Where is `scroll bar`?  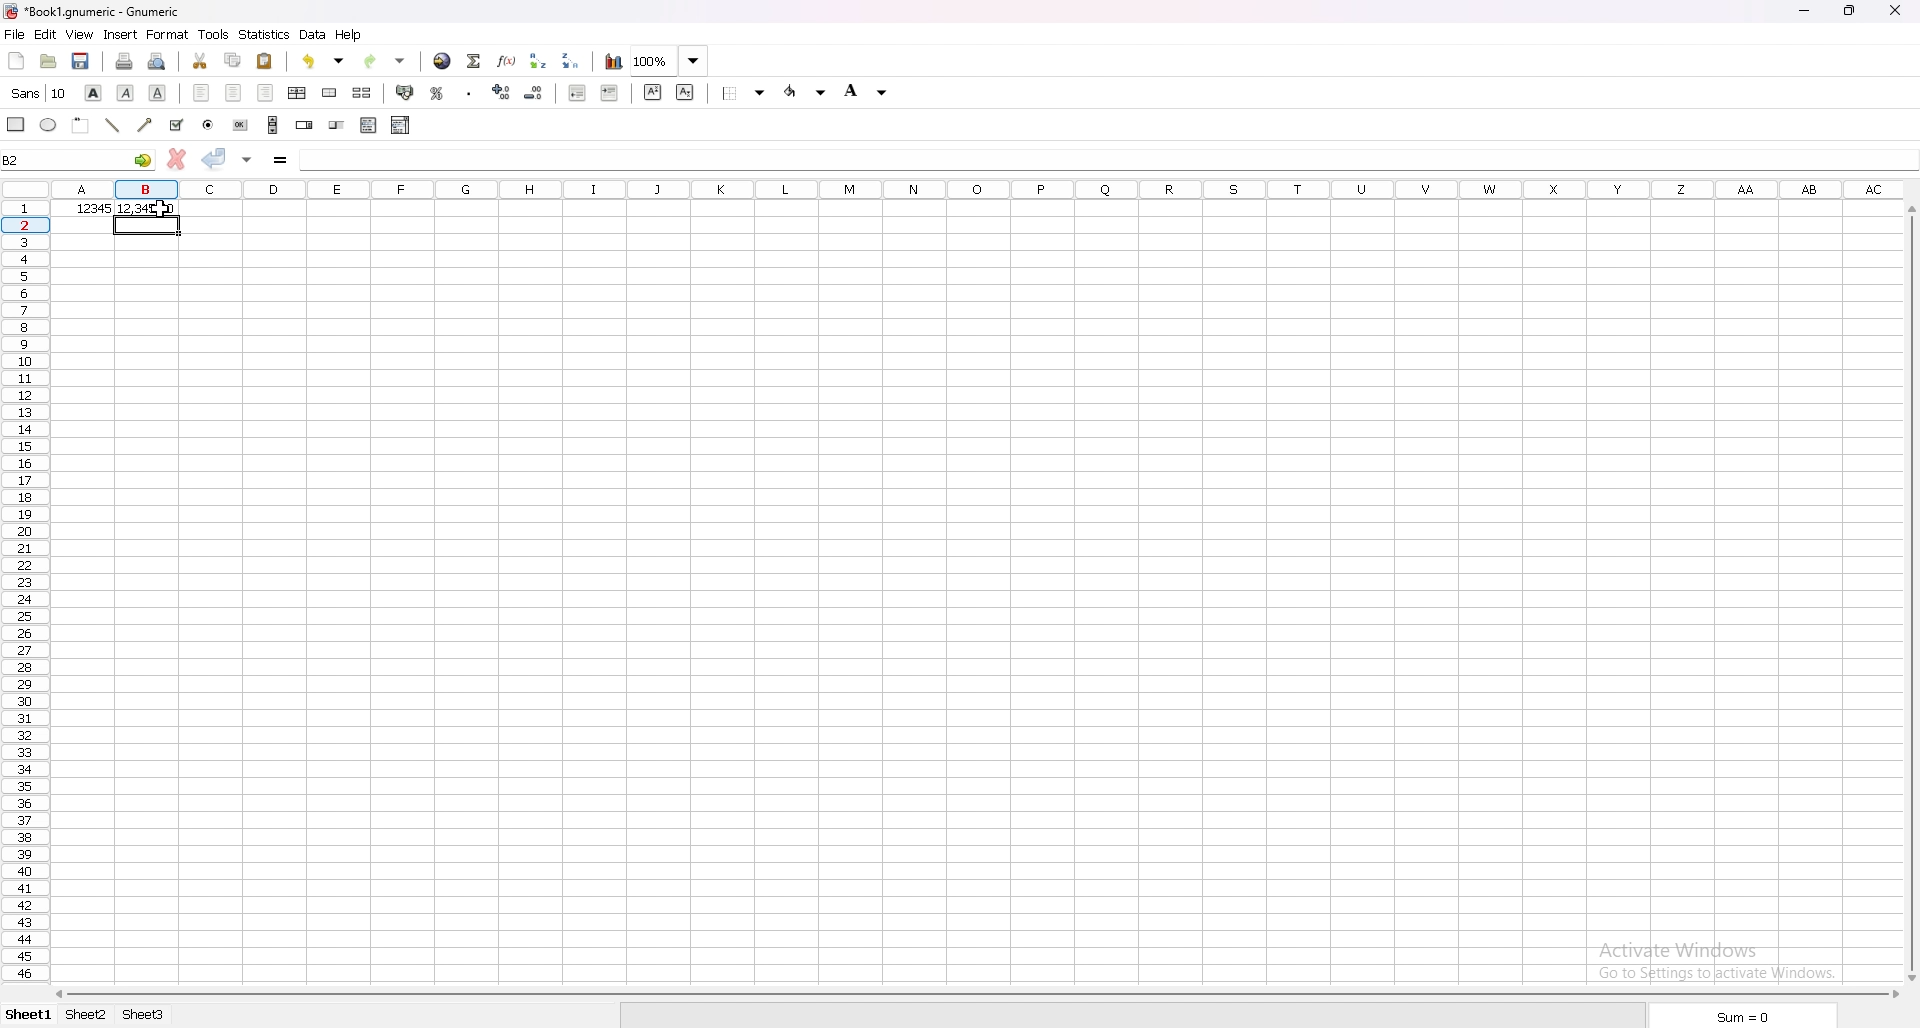 scroll bar is located at coordinates (973, 996).